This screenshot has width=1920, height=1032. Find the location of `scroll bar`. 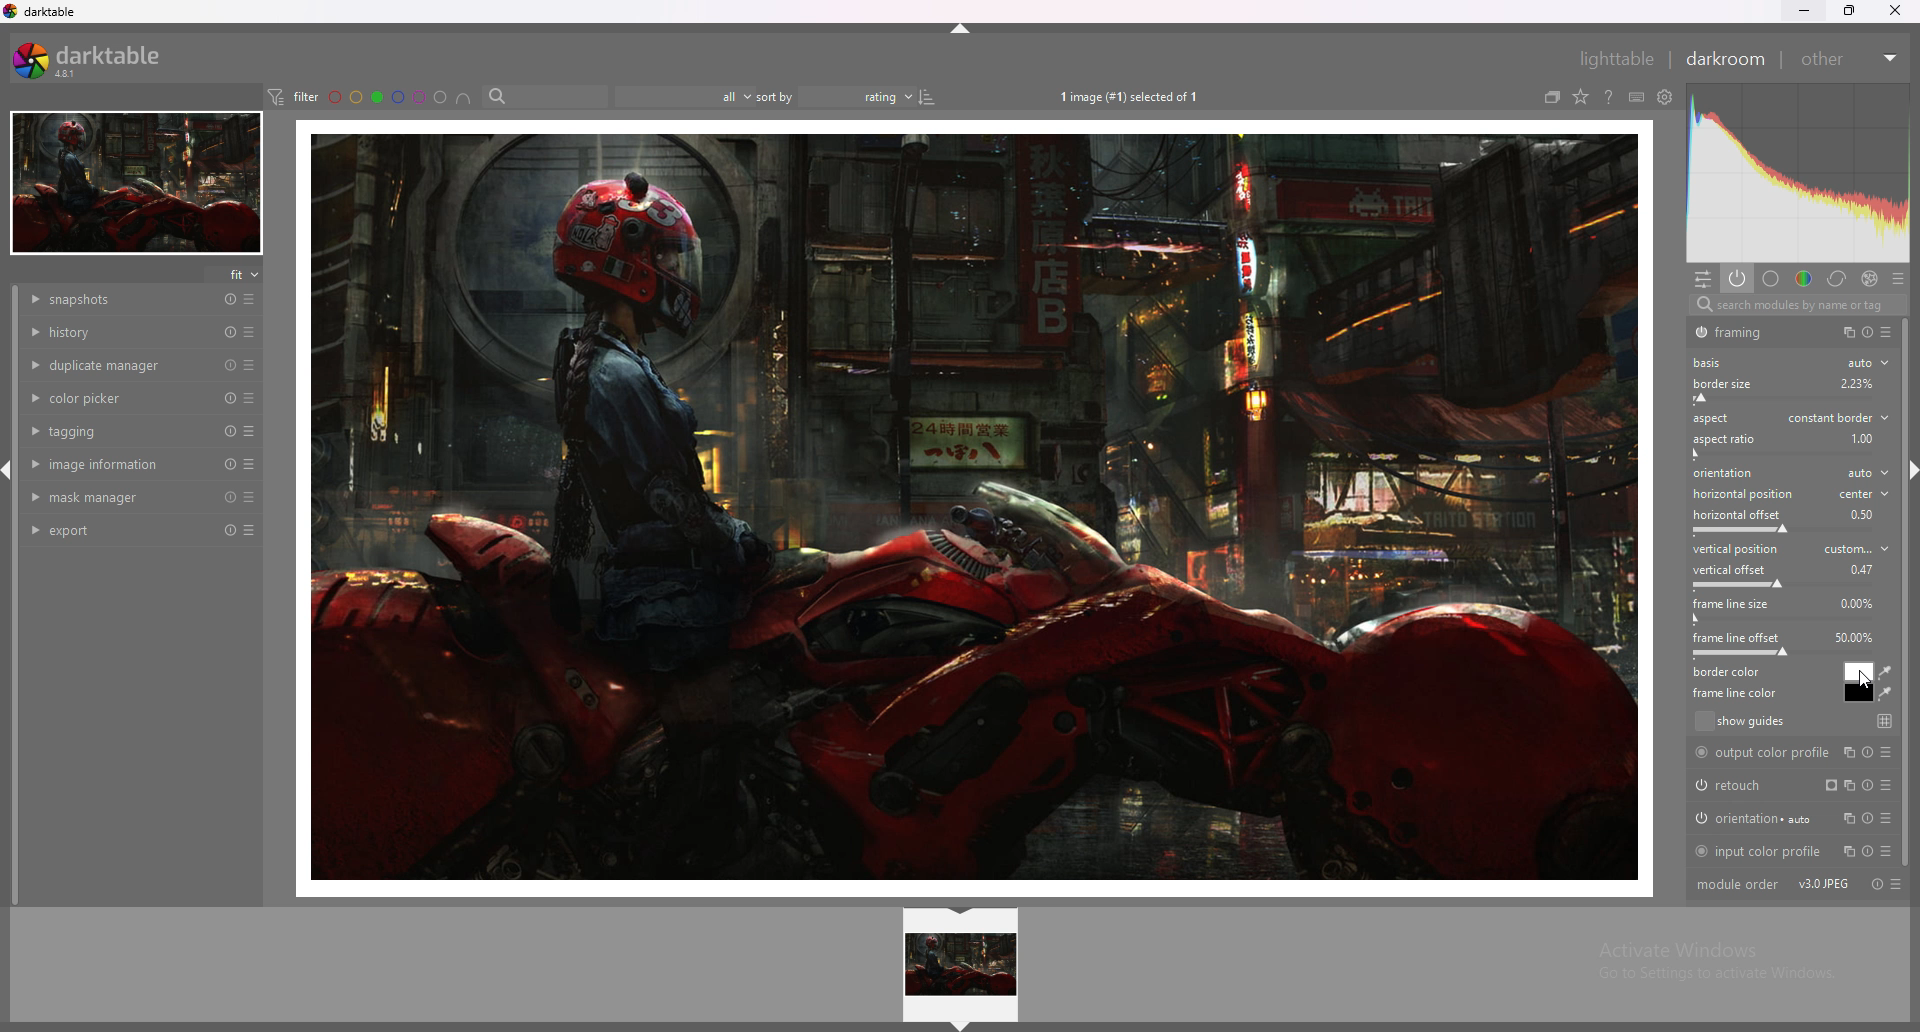

scroll bar is located at coordinates (1908, 596).